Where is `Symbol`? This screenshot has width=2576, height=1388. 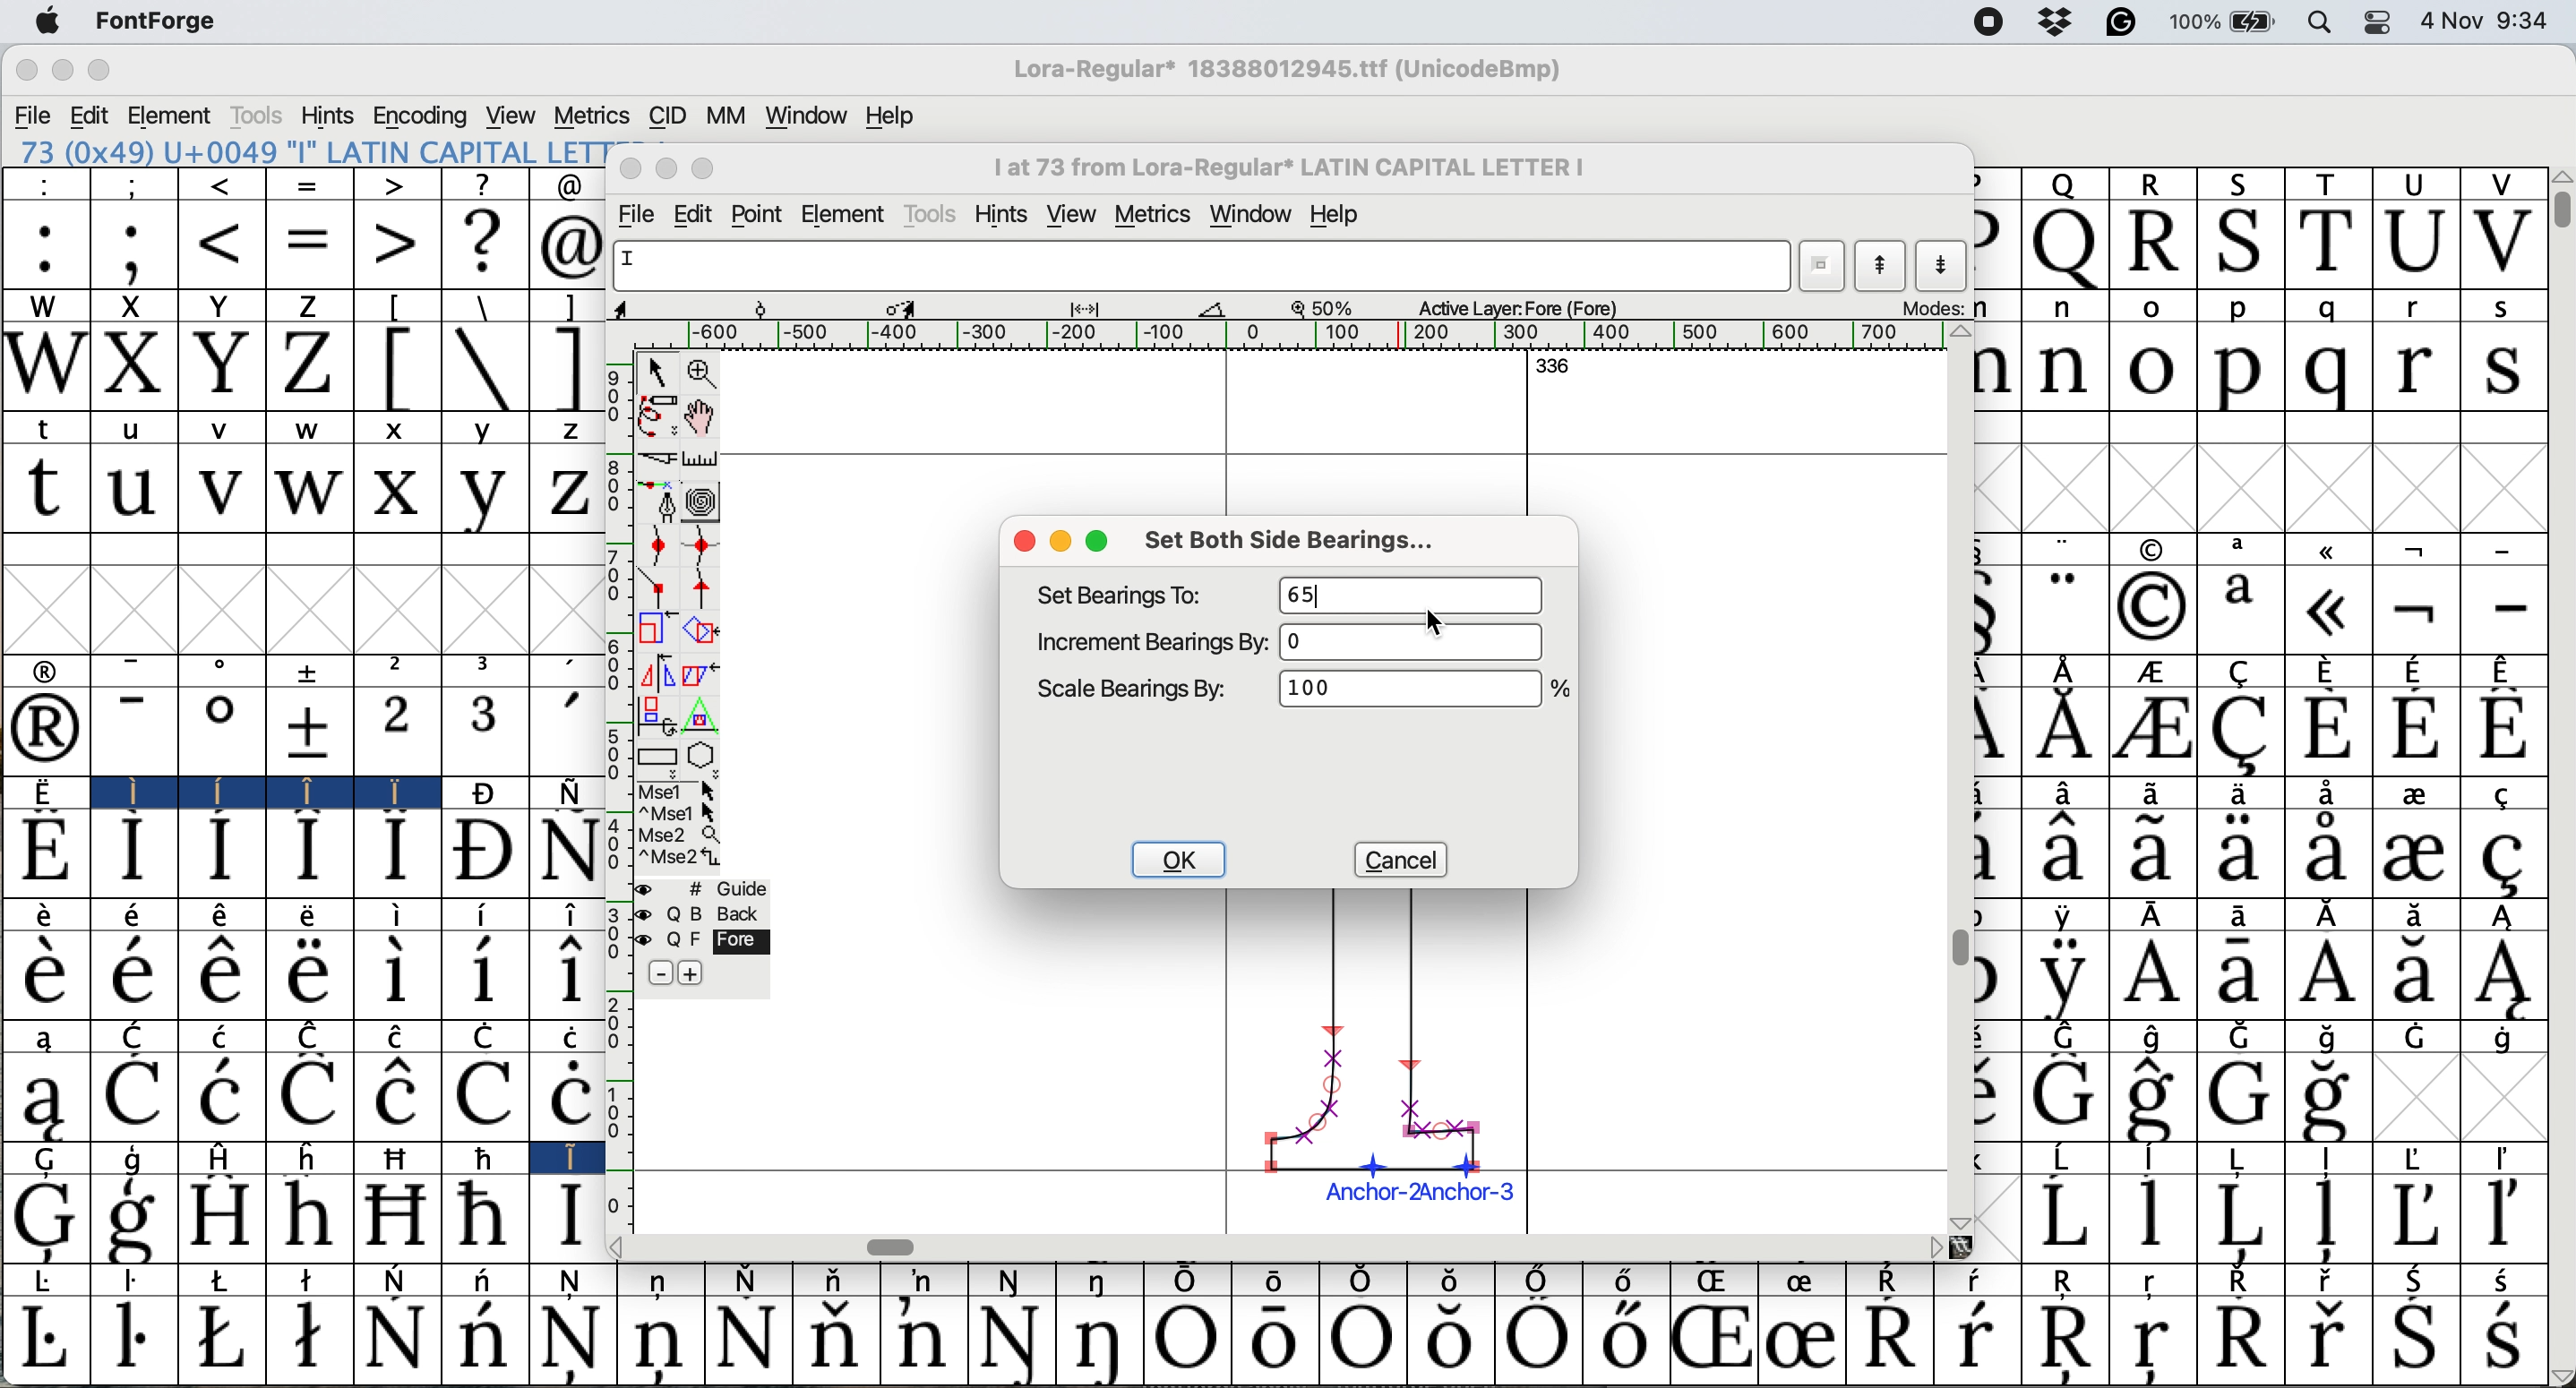 Symbol is located at coordinates (2155, 672).